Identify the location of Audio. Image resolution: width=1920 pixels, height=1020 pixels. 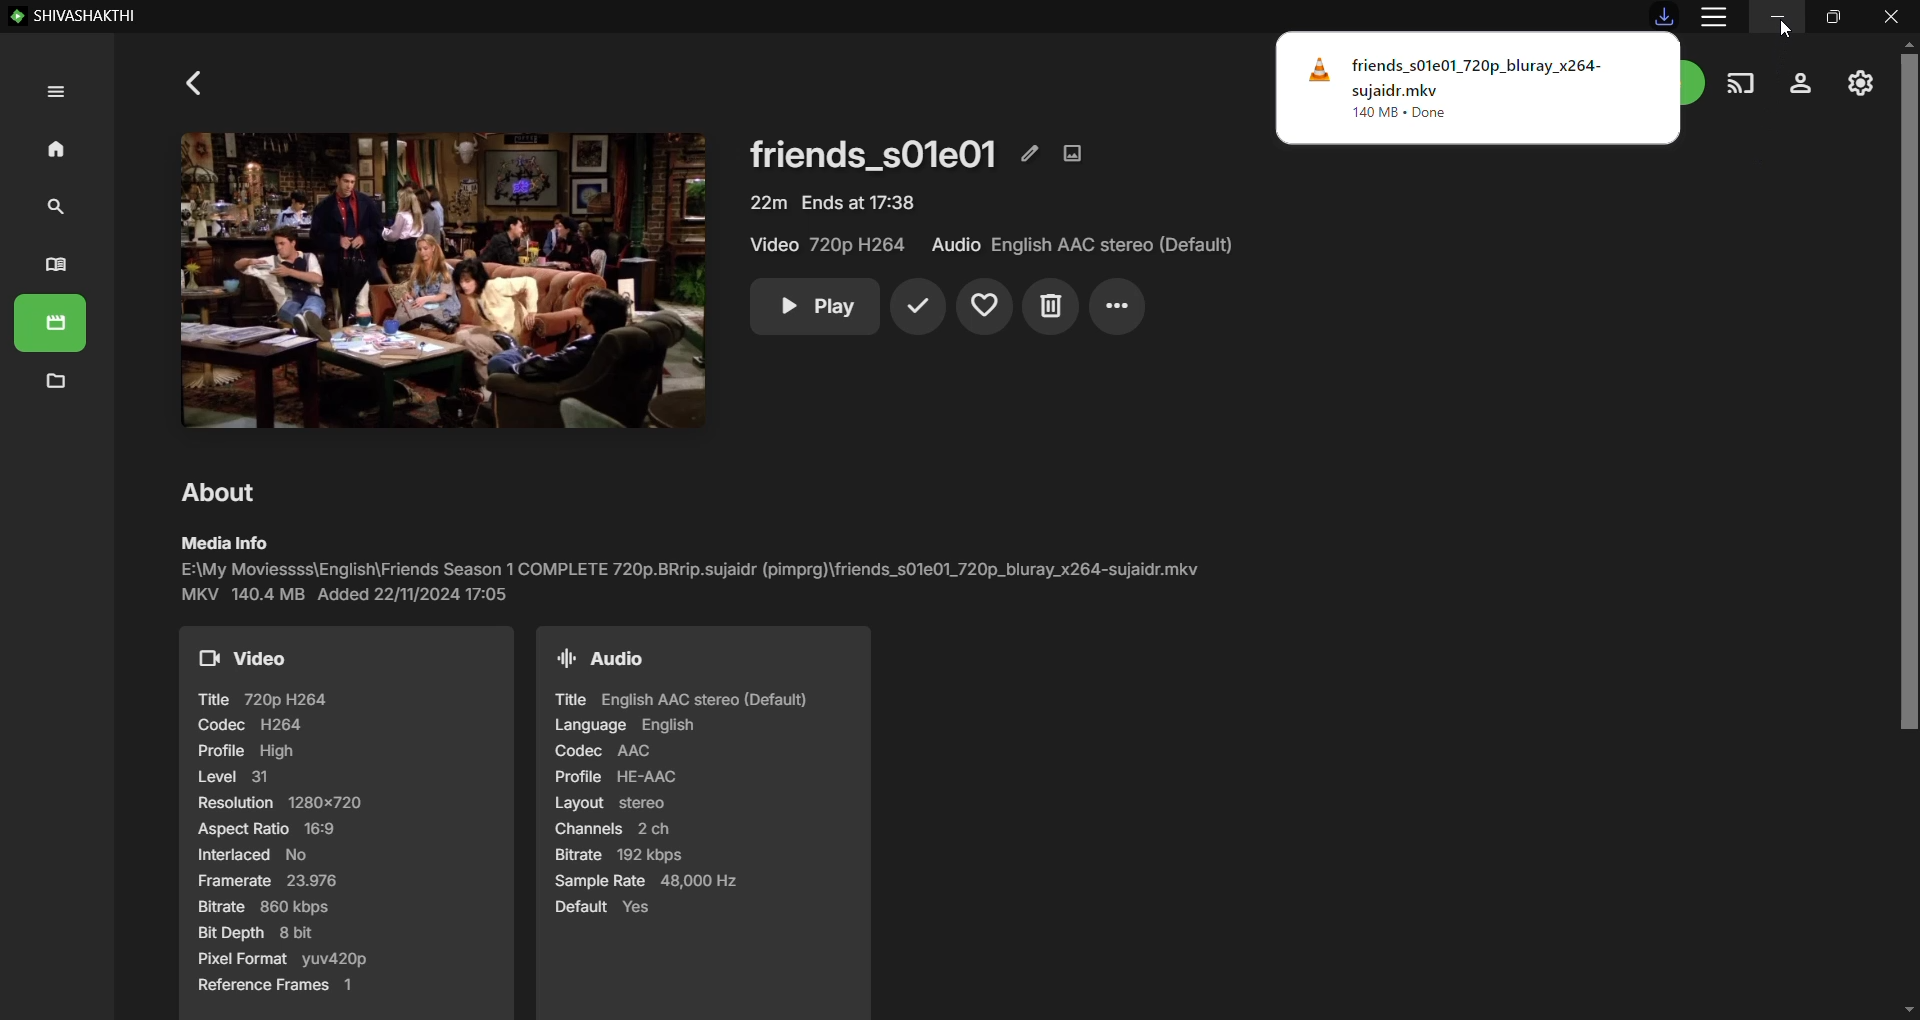
(1083, 245).